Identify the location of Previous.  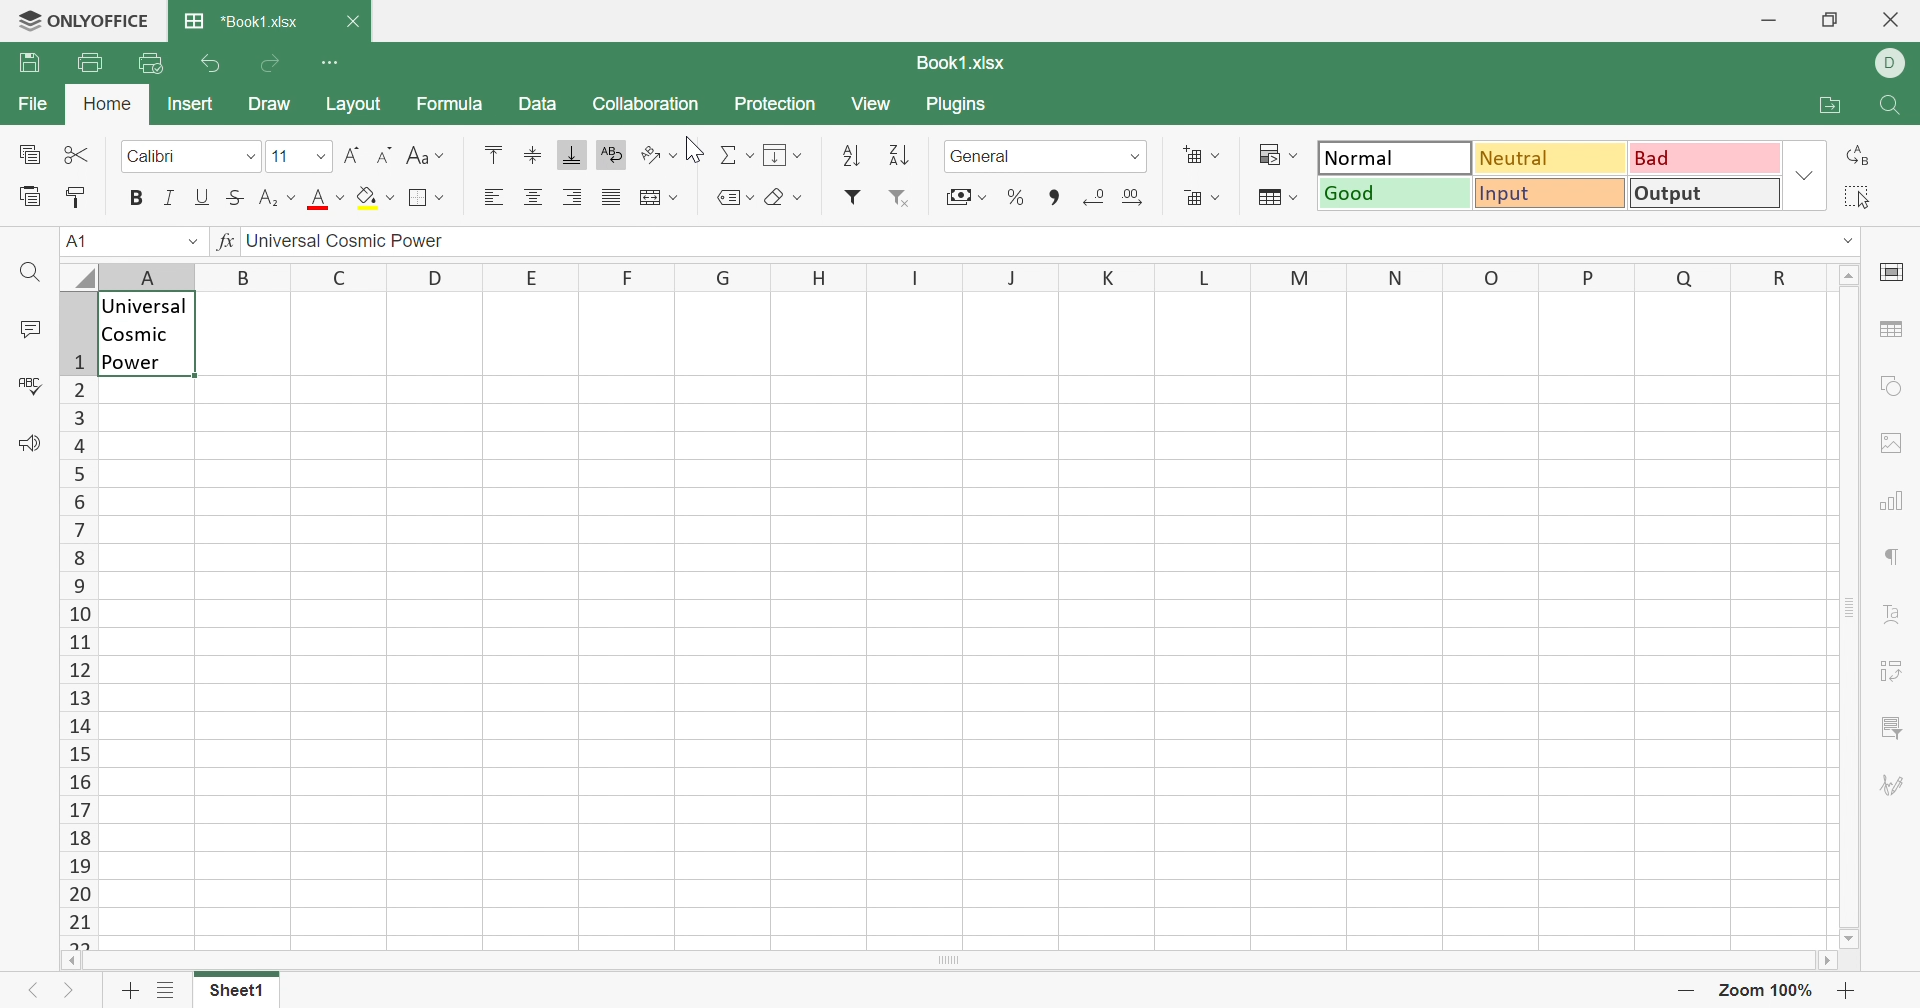
(41, 988).